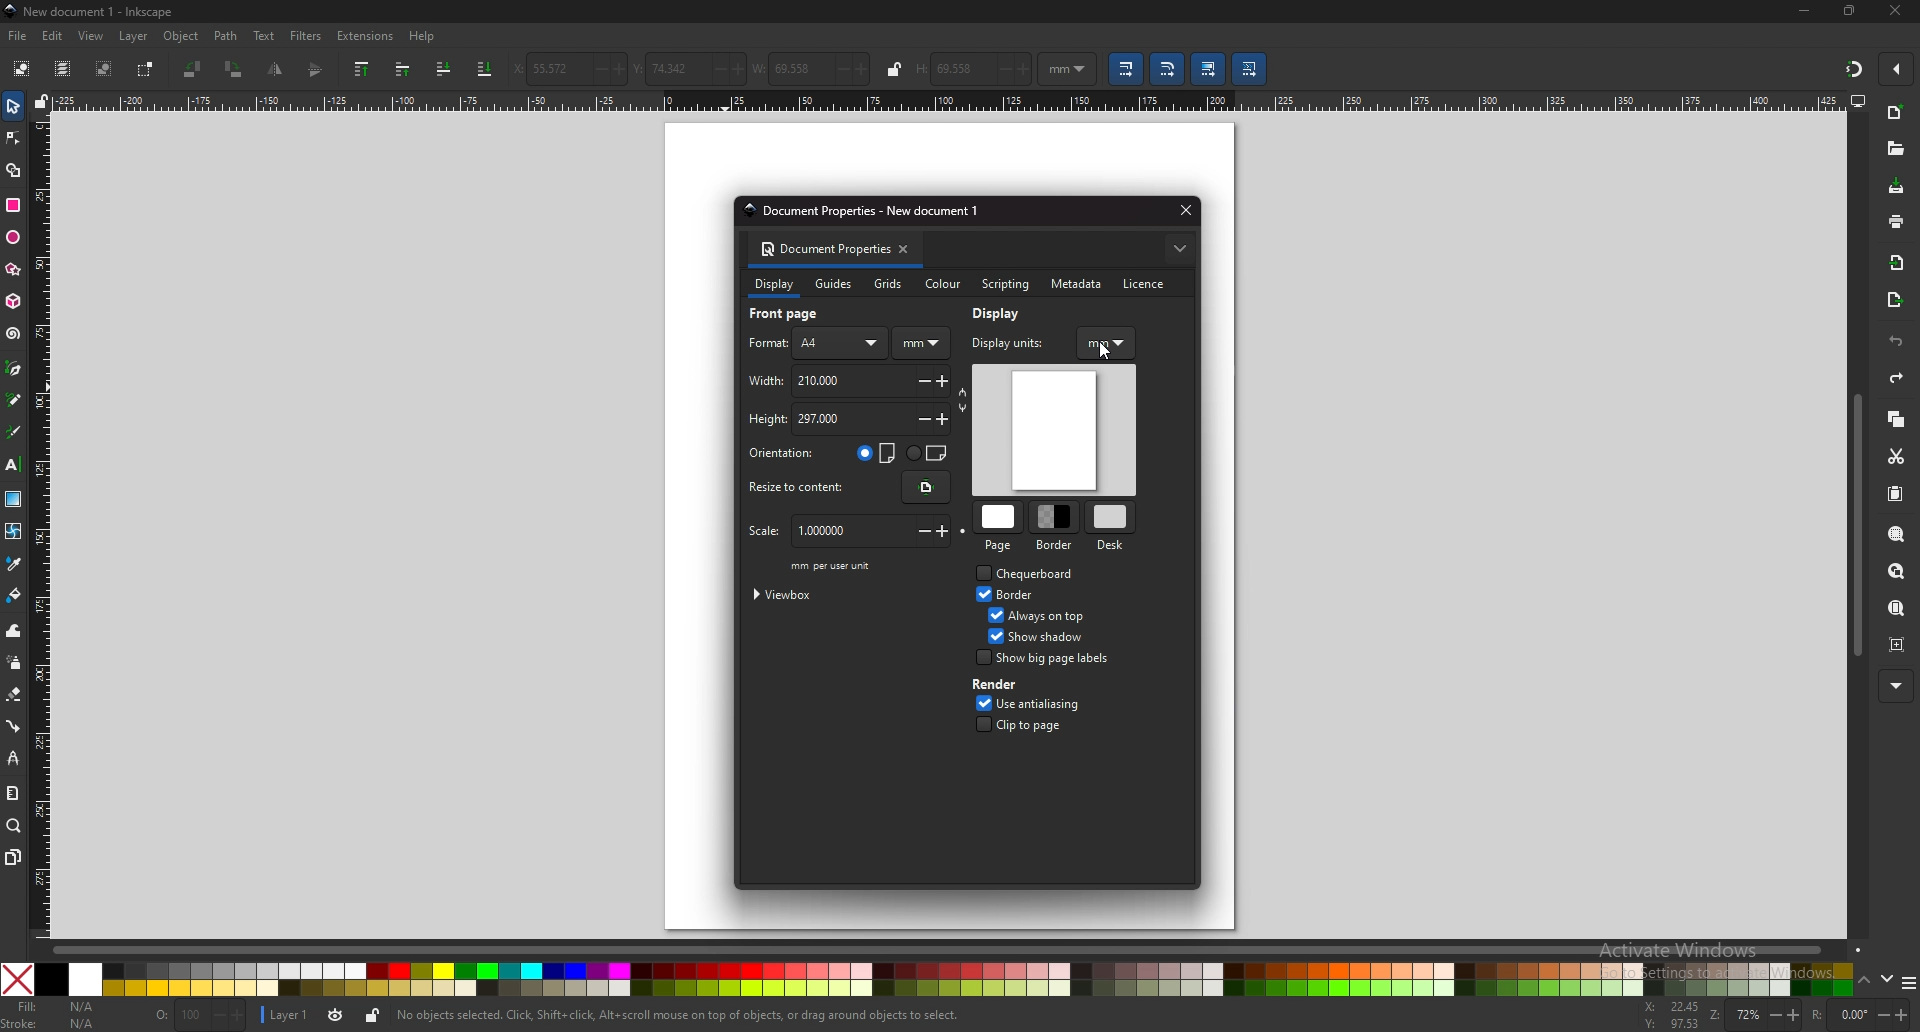 The width and height of the screenshot is (1920, 1032). I want to click on paste, so click(1897, 494).